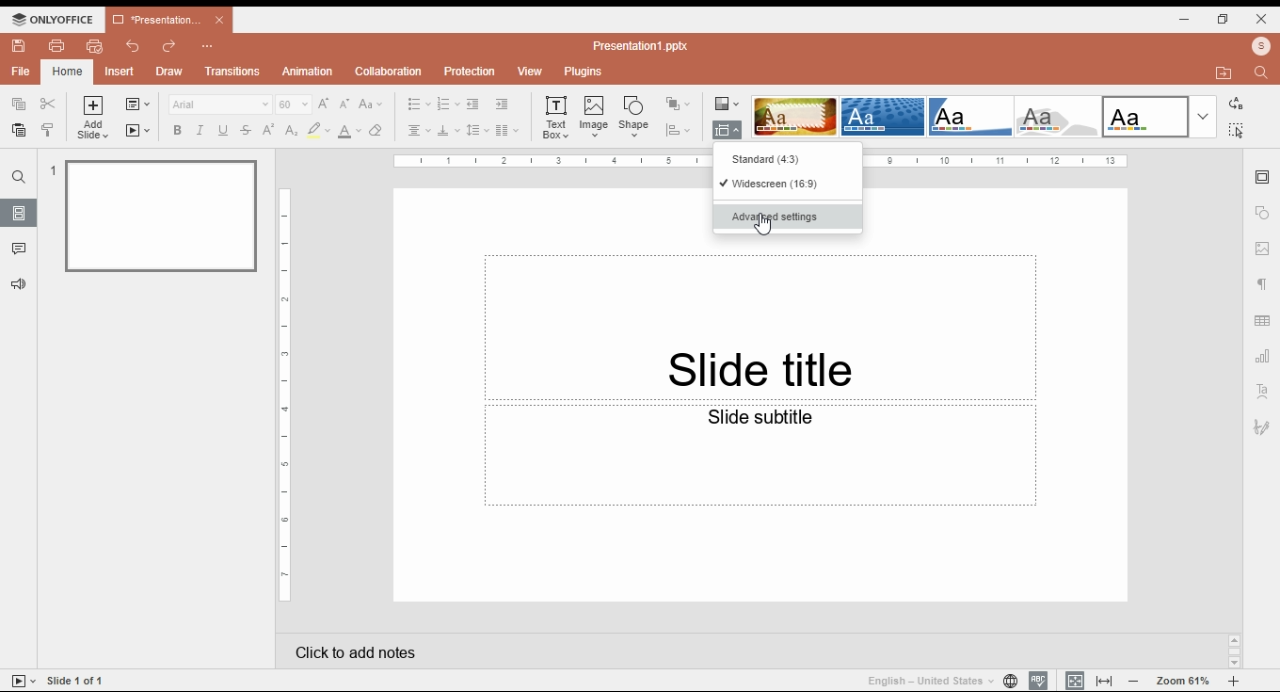 The width and height of the screenshot is (1280, 692). Describe the element at coordinates (790, 160) in the screenshot. I see `standard (4:3)` at that location.